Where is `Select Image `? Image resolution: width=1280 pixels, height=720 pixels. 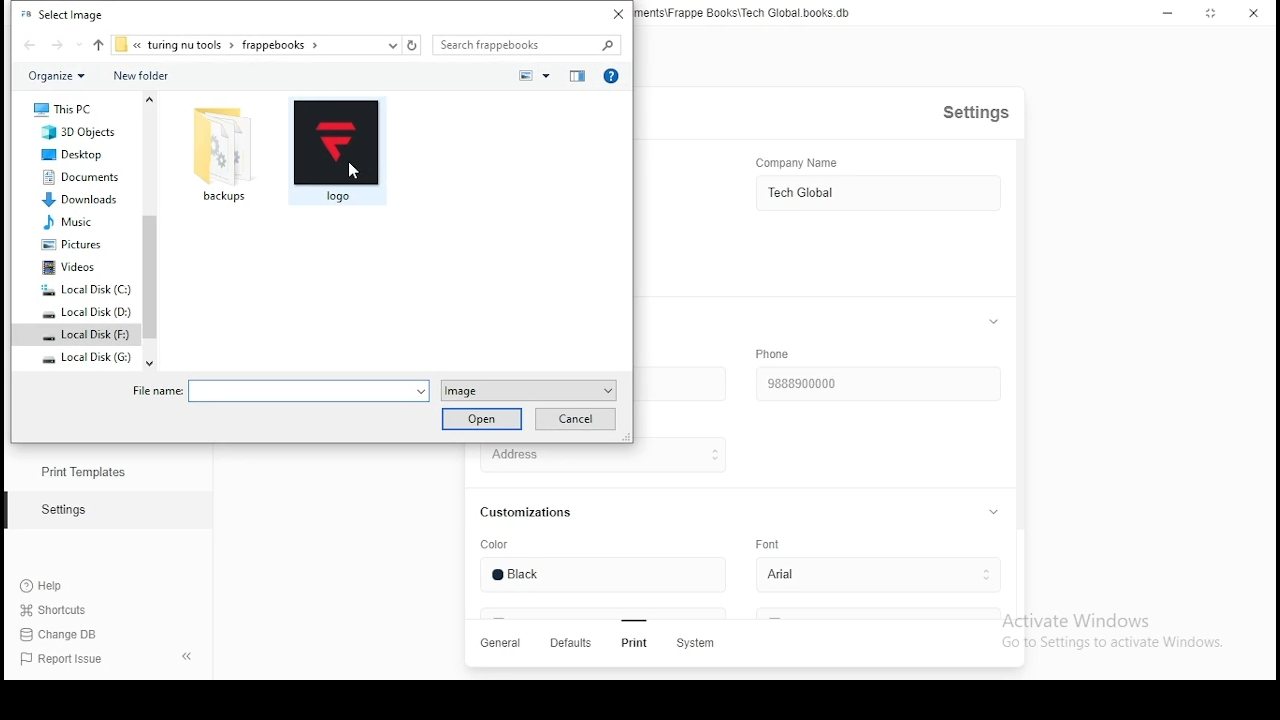
Select Image  is located at coordinates (60, 17).